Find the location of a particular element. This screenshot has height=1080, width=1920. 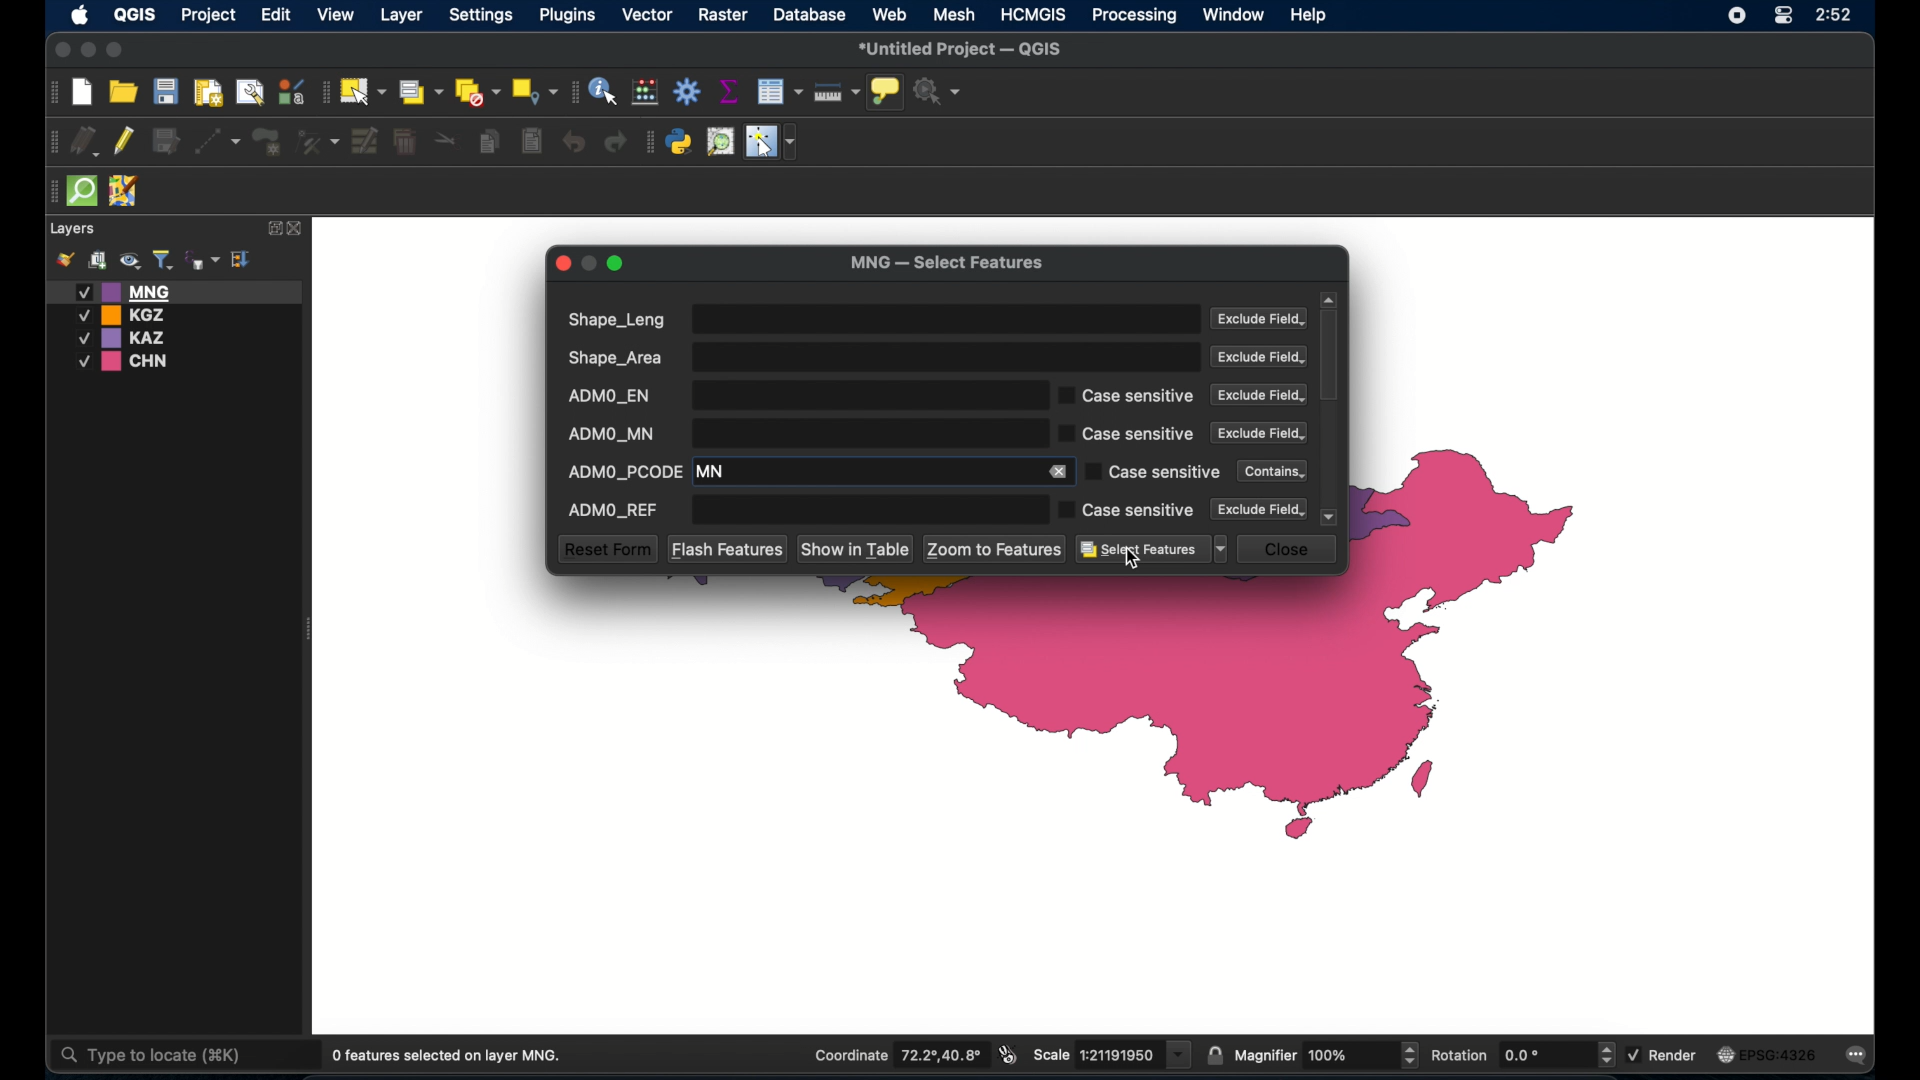

case sensitive is located at coordinates (1151, 472).